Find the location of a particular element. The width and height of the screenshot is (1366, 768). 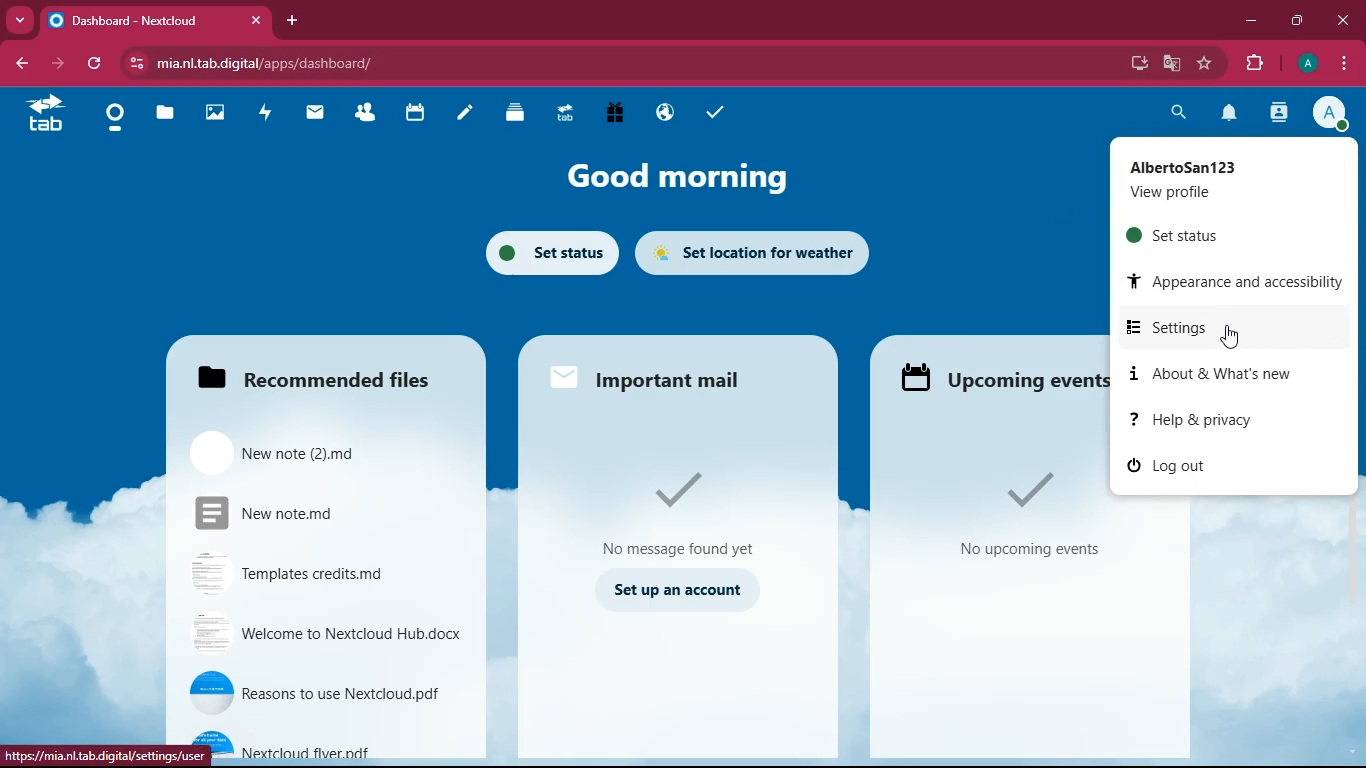

files is located at coordinates (171, 115).